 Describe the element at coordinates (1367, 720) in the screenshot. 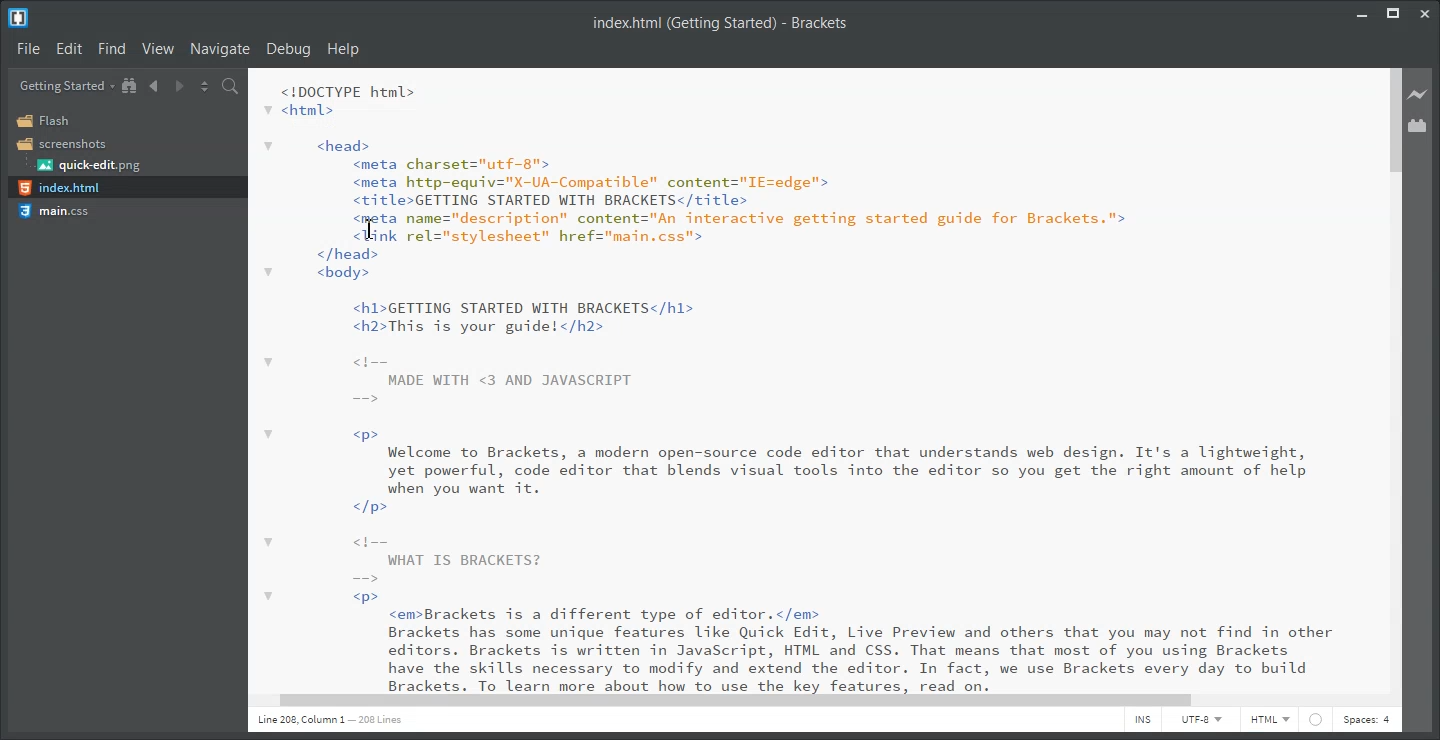

I see `Spaces: 4` at that location.